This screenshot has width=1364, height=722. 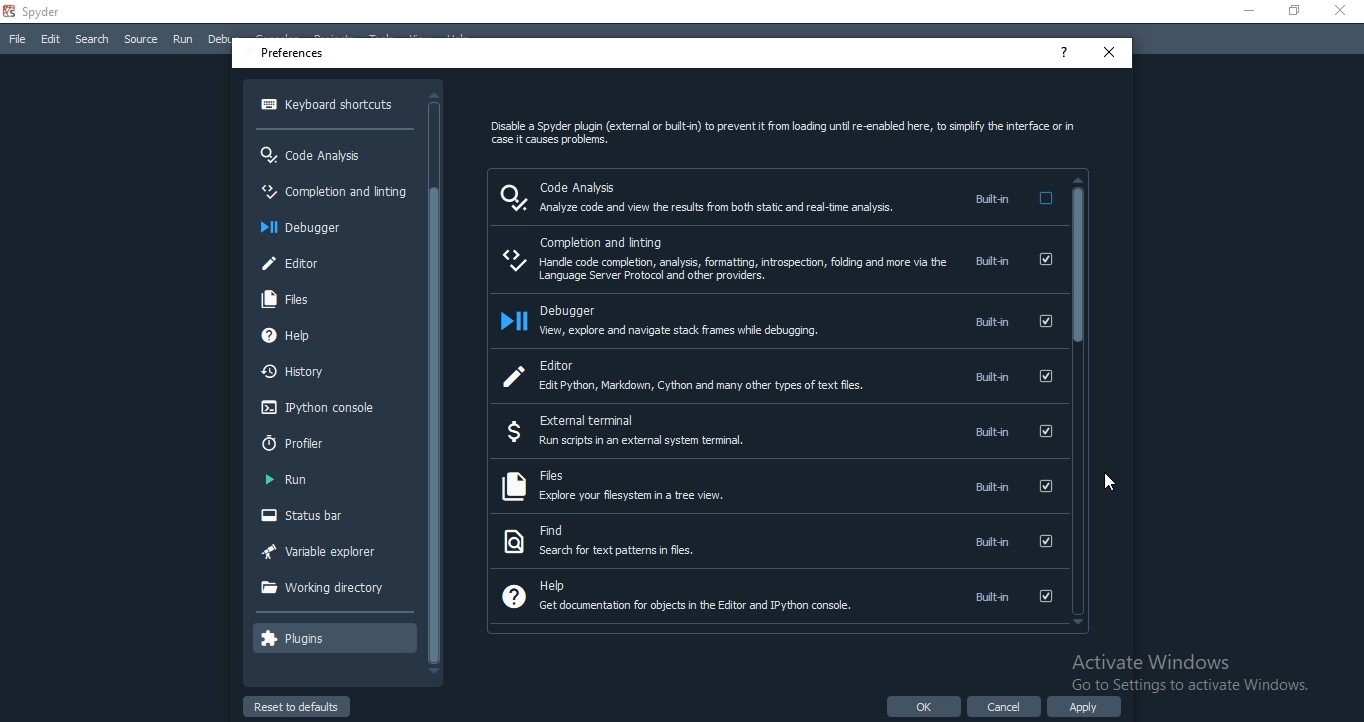 What do you see at coordinates (329, 194) in the screenshot?
I see `completion and inting` at bounding box center [329, 194].